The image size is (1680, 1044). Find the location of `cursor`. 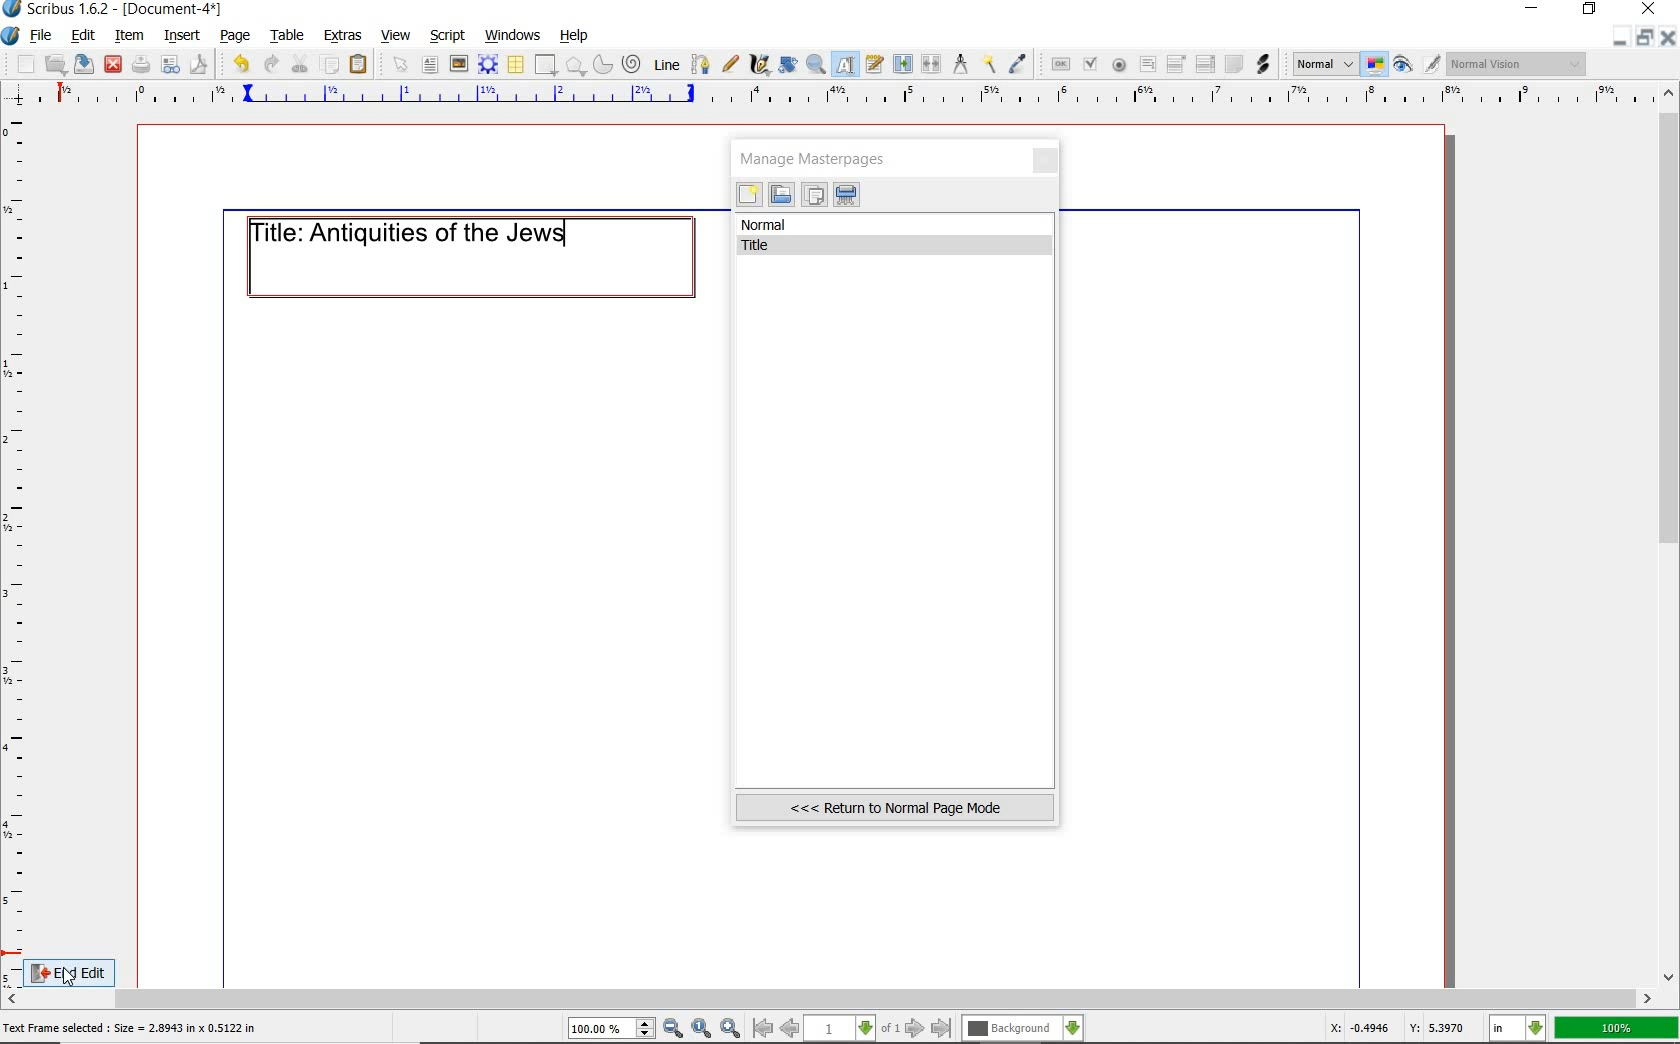

cursor is located at coordinates (70, 977).